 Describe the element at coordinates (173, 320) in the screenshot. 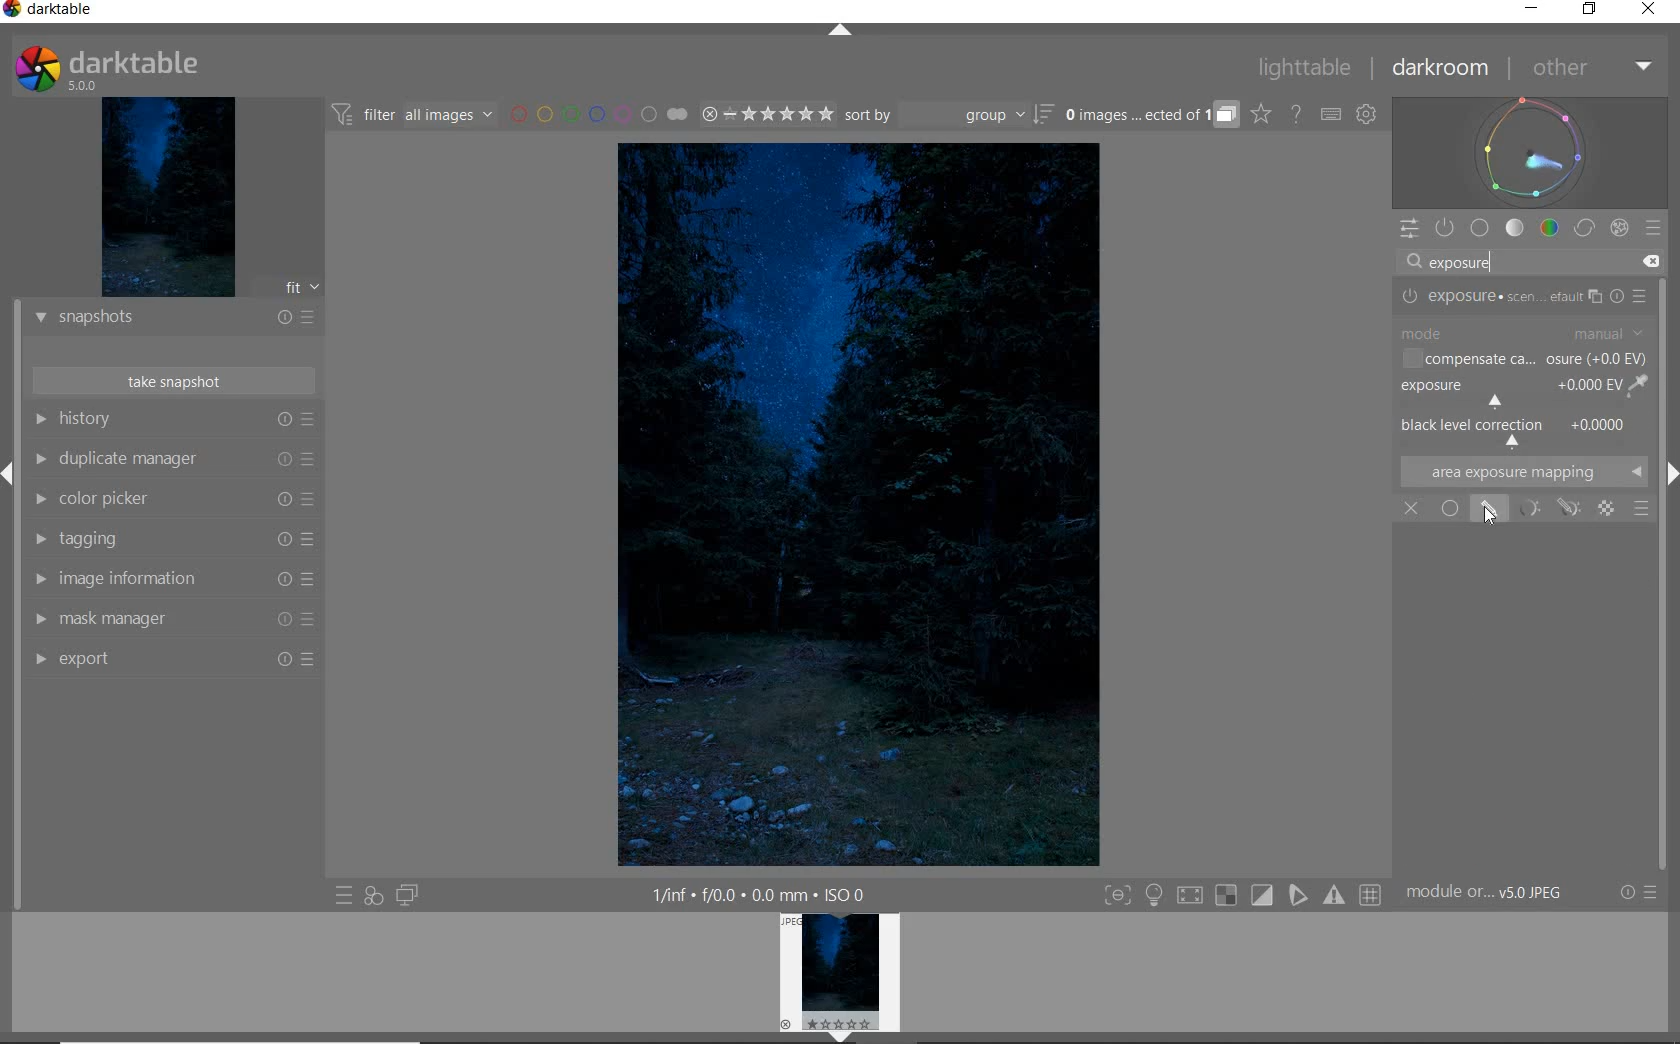

I see `SNAPSHOTS` at that location.